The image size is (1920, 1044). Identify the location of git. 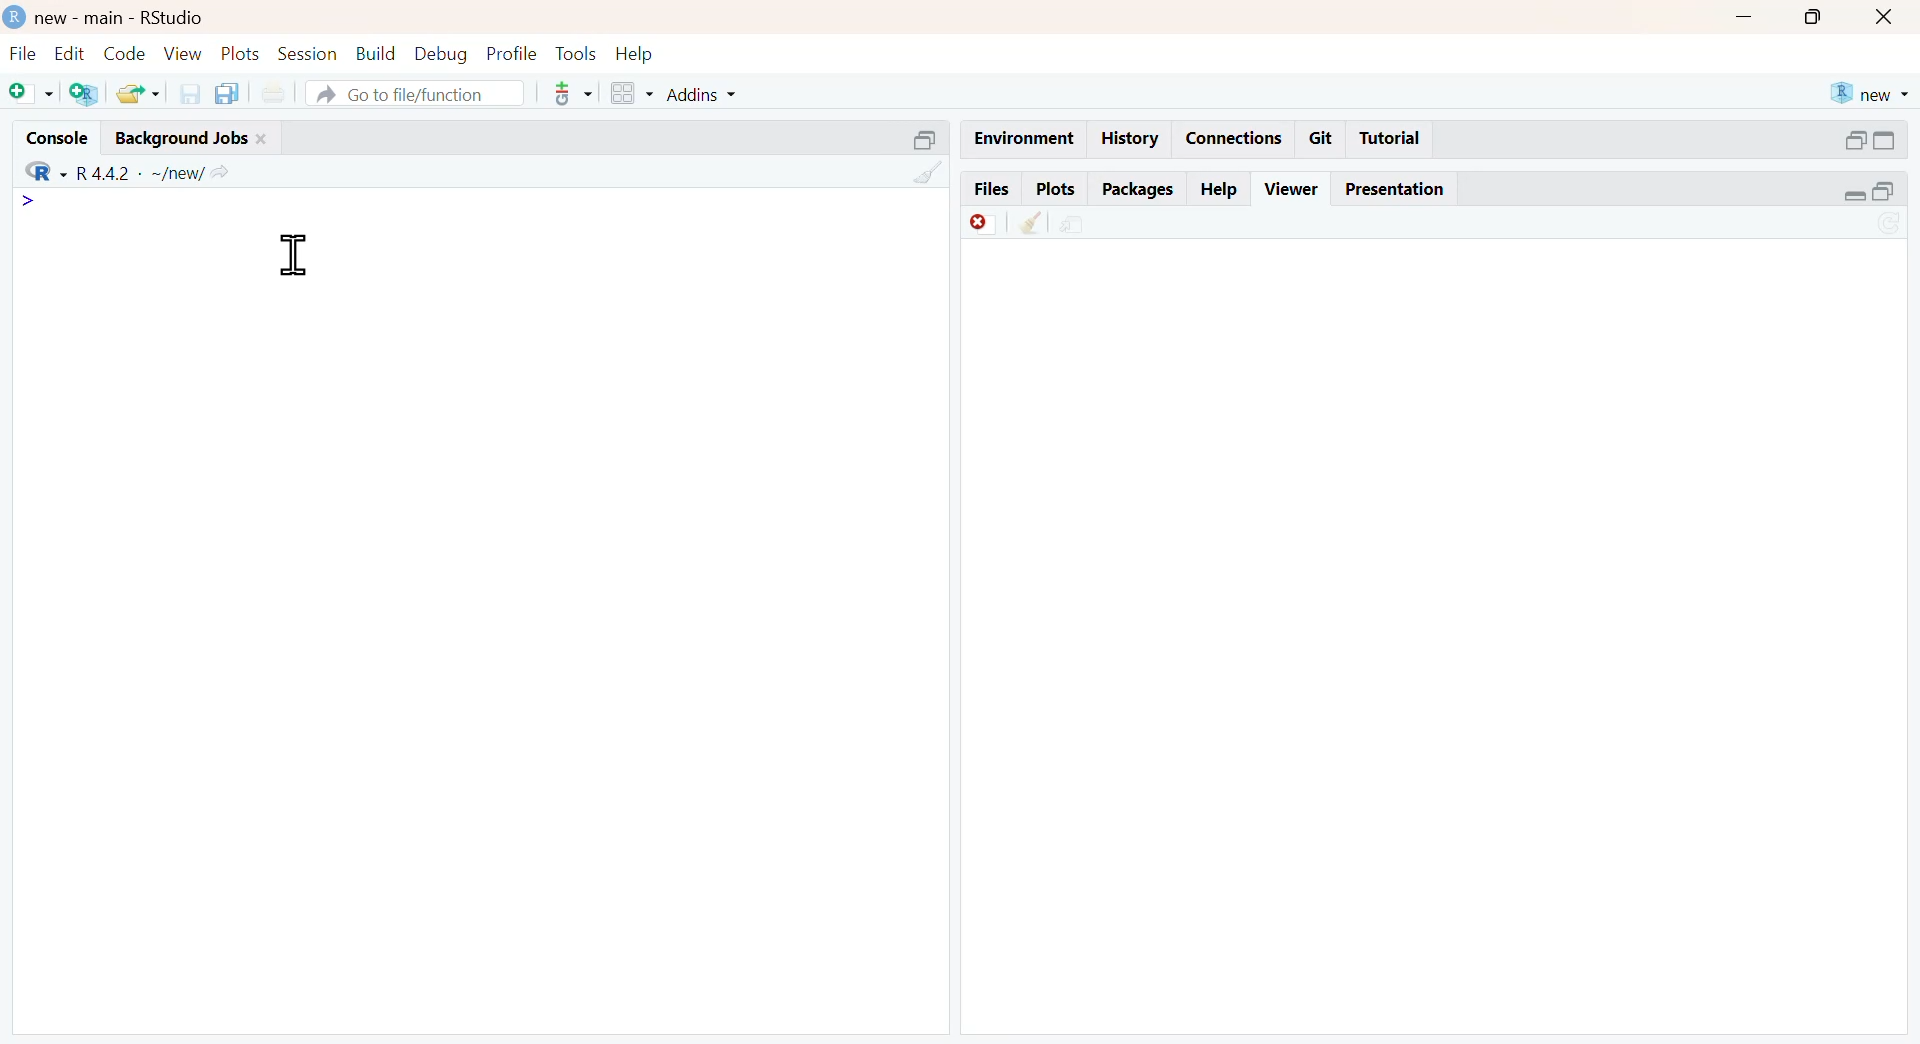
(1322, 137).